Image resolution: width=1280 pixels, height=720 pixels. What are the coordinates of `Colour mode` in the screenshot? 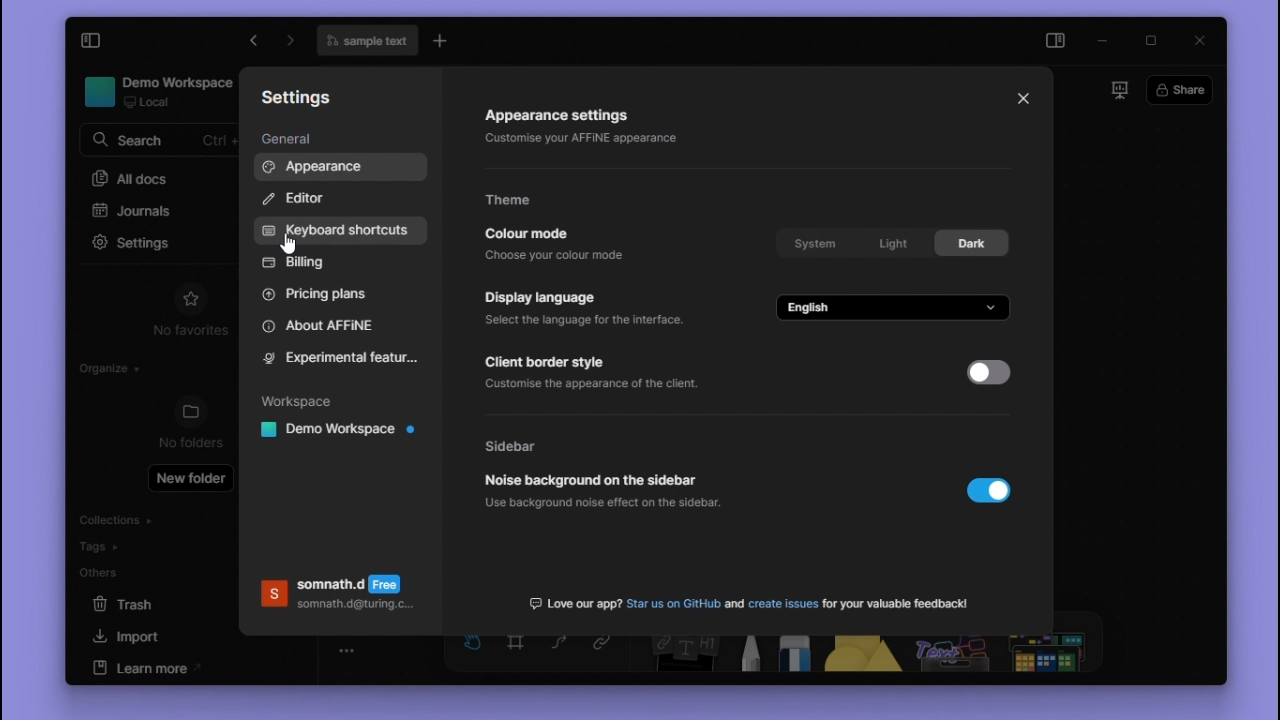 It's located at (560, 241).